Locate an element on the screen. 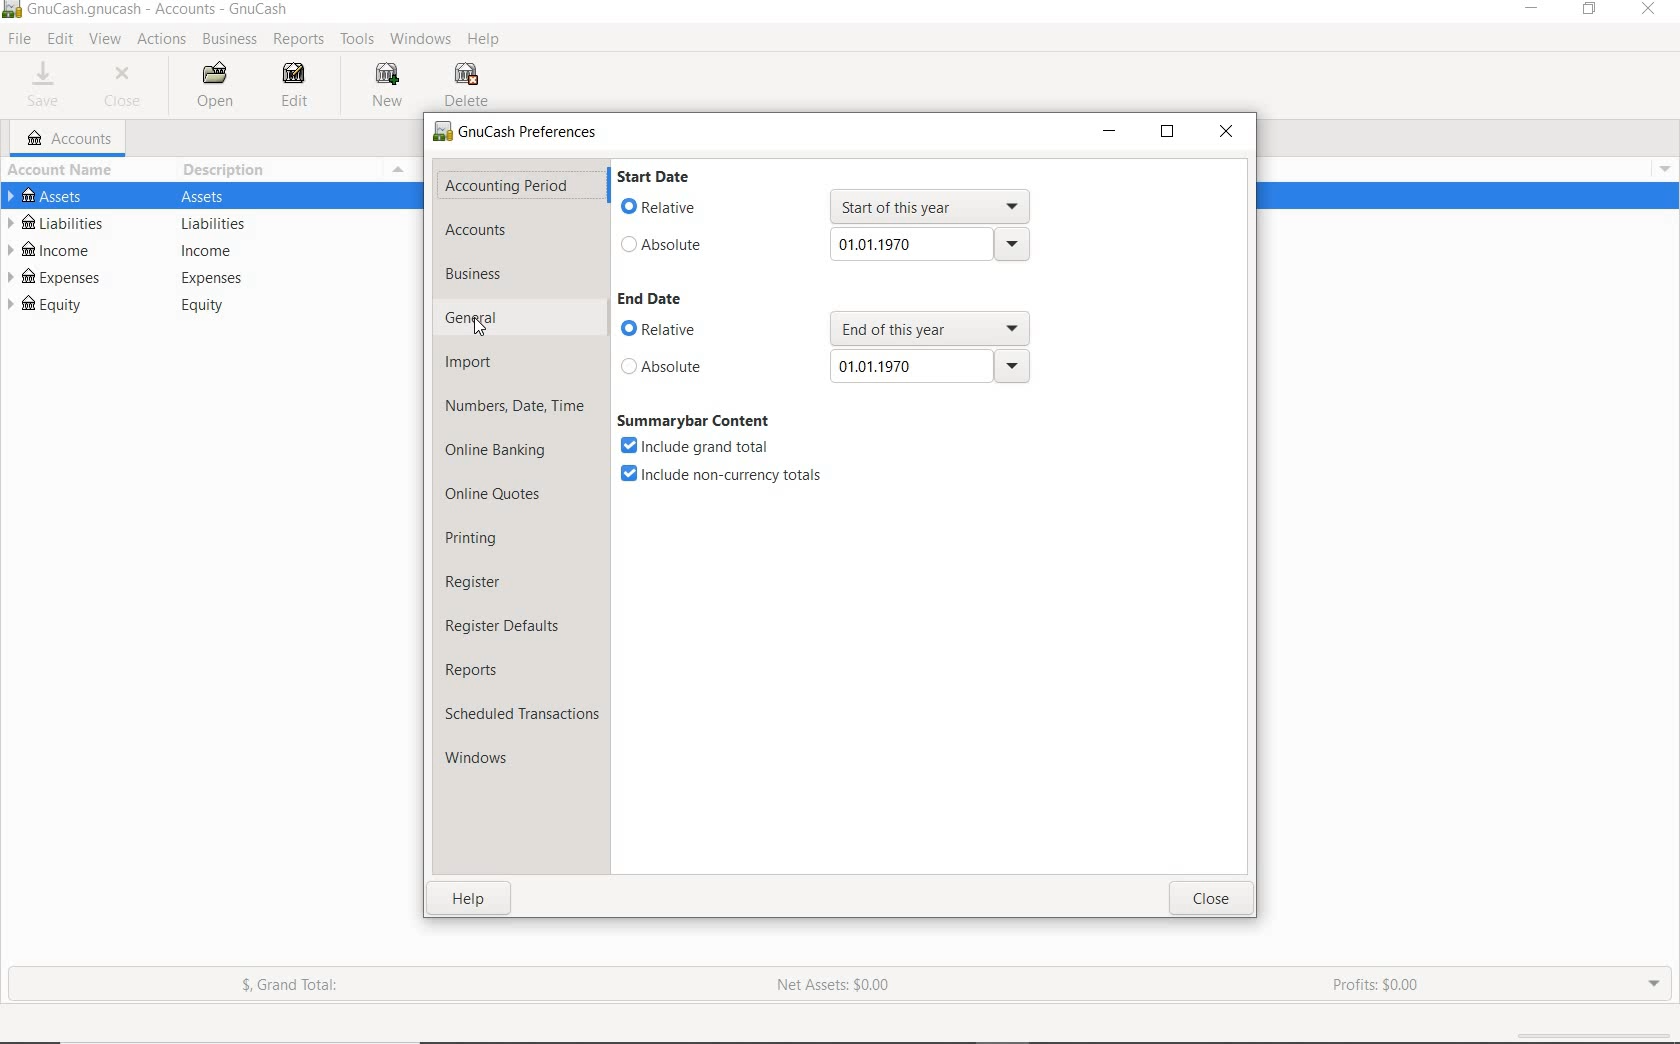 The image size is (1680, 1044). CLOSE is located at coordinates (1225, 899).